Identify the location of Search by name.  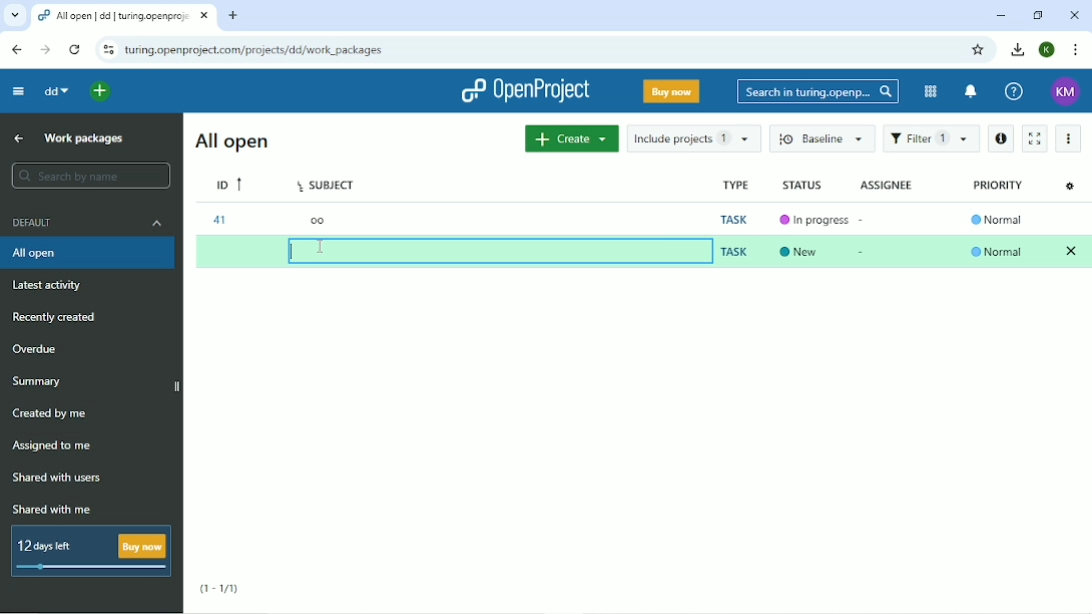
(90, 175).